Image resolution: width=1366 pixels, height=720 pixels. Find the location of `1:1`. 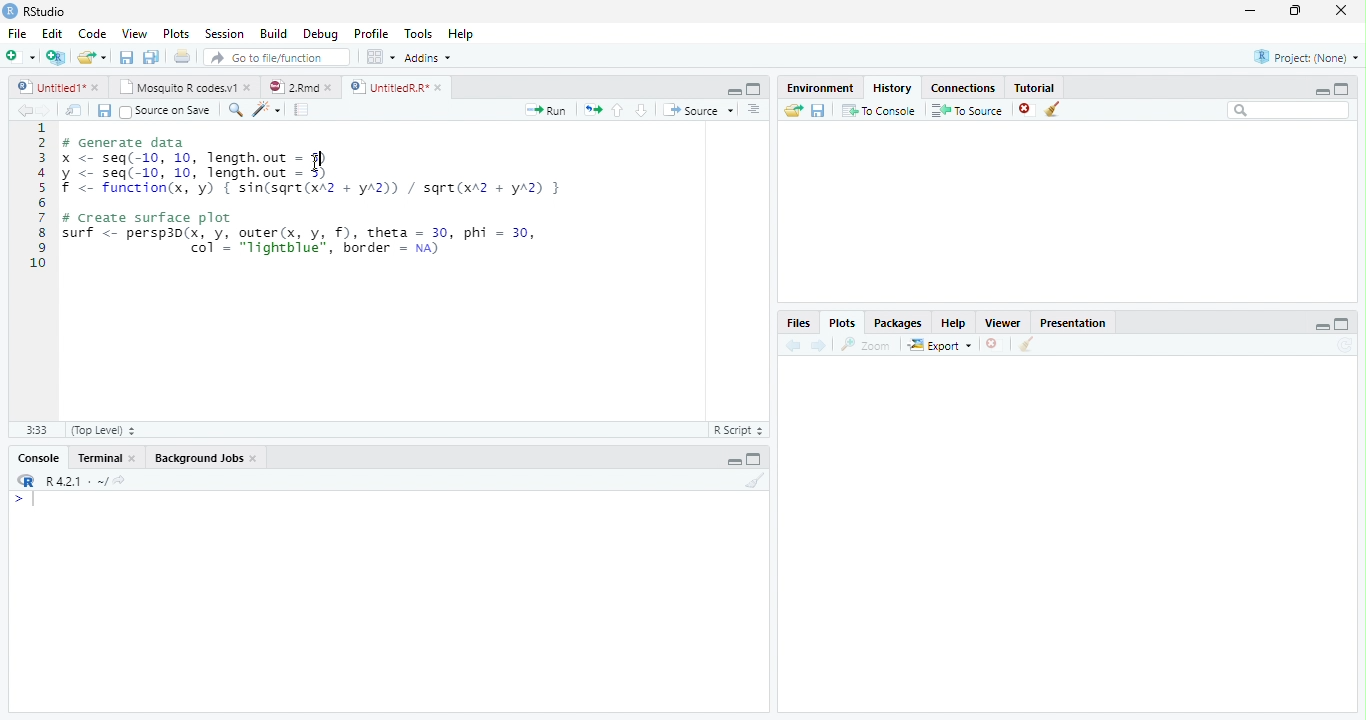

1:1 is located at coordinates (37, 430).